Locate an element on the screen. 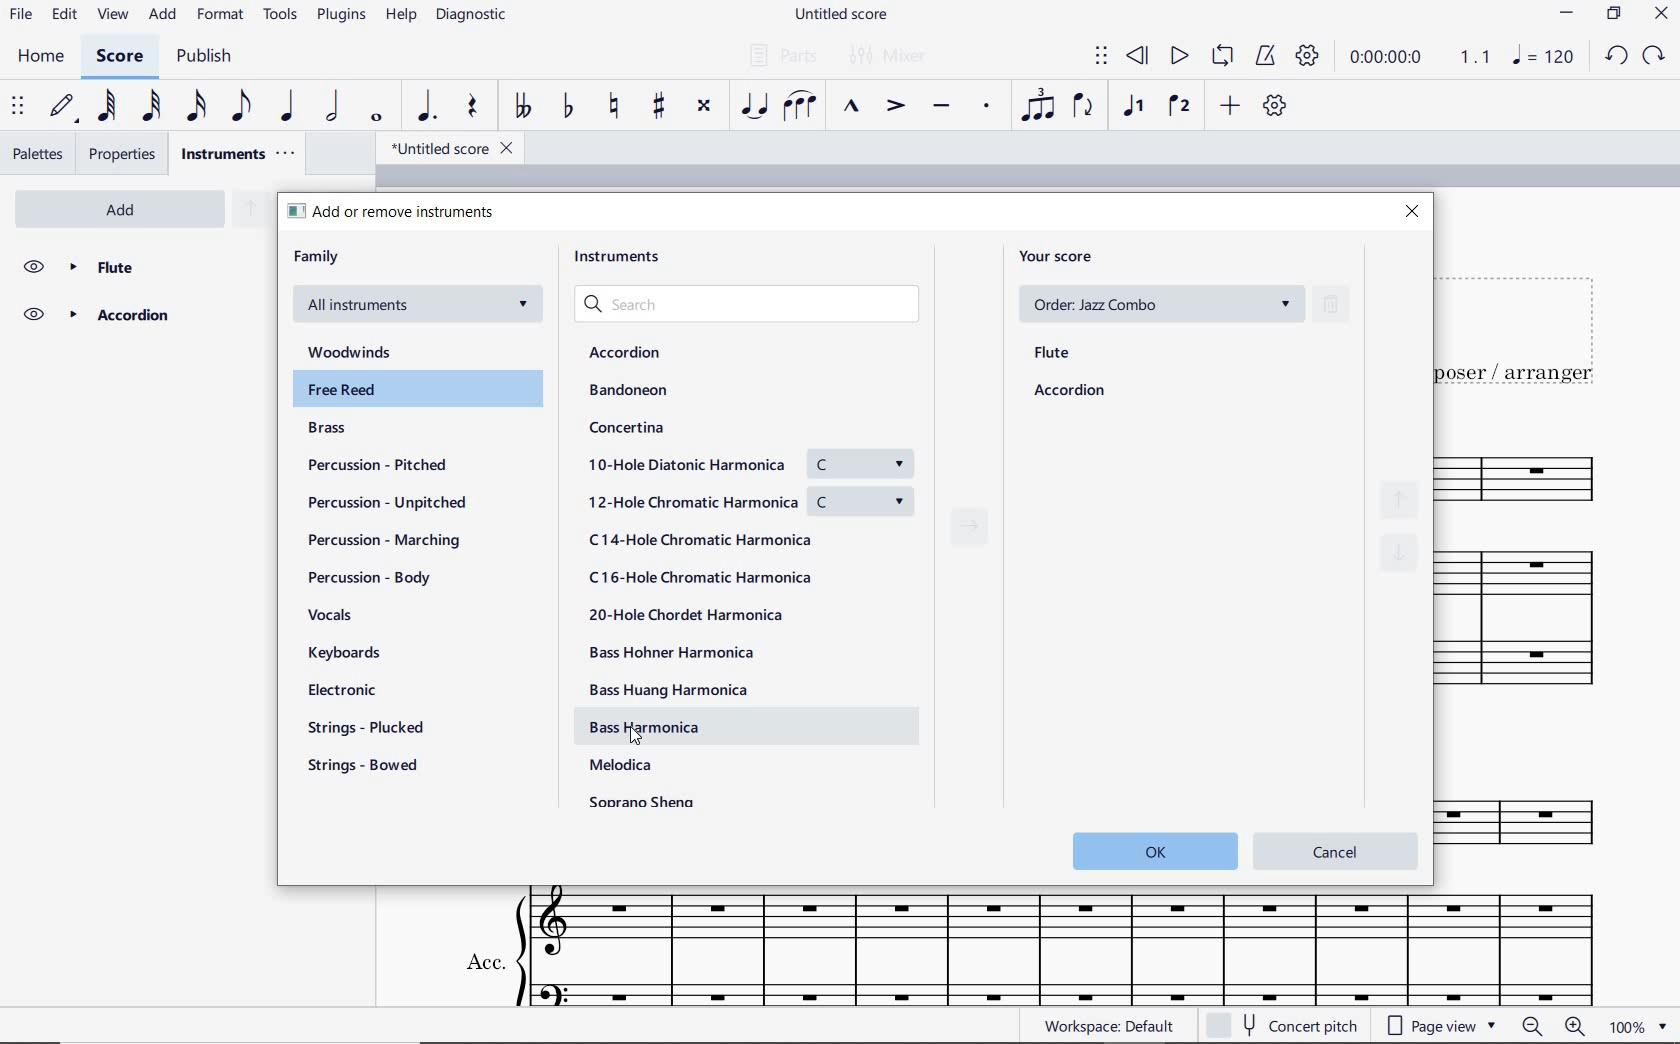  flute is located at coordinates (1053, 354).